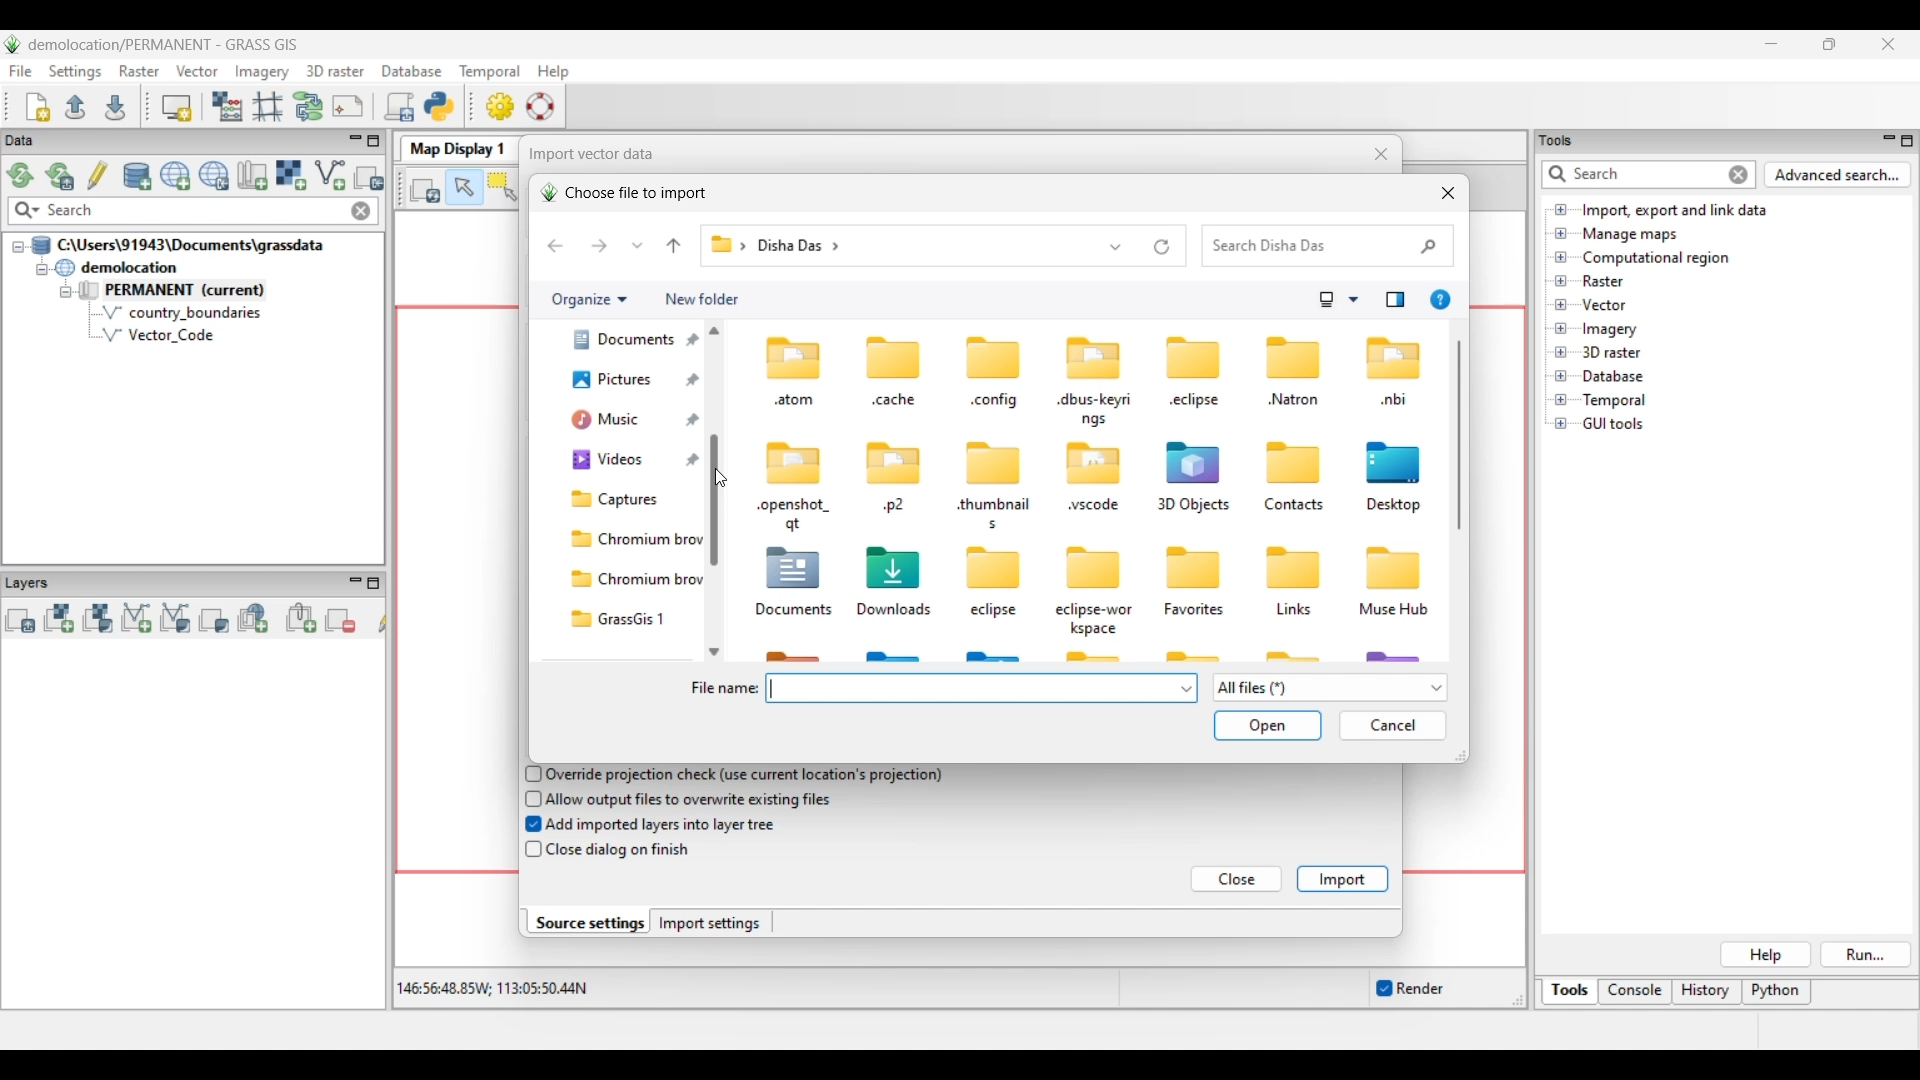 The width and height of the screenshot is (1920, 1080). Describe the element at coordinates (1561, 376) in the screenshot. I see `Click to open Database` at that location.